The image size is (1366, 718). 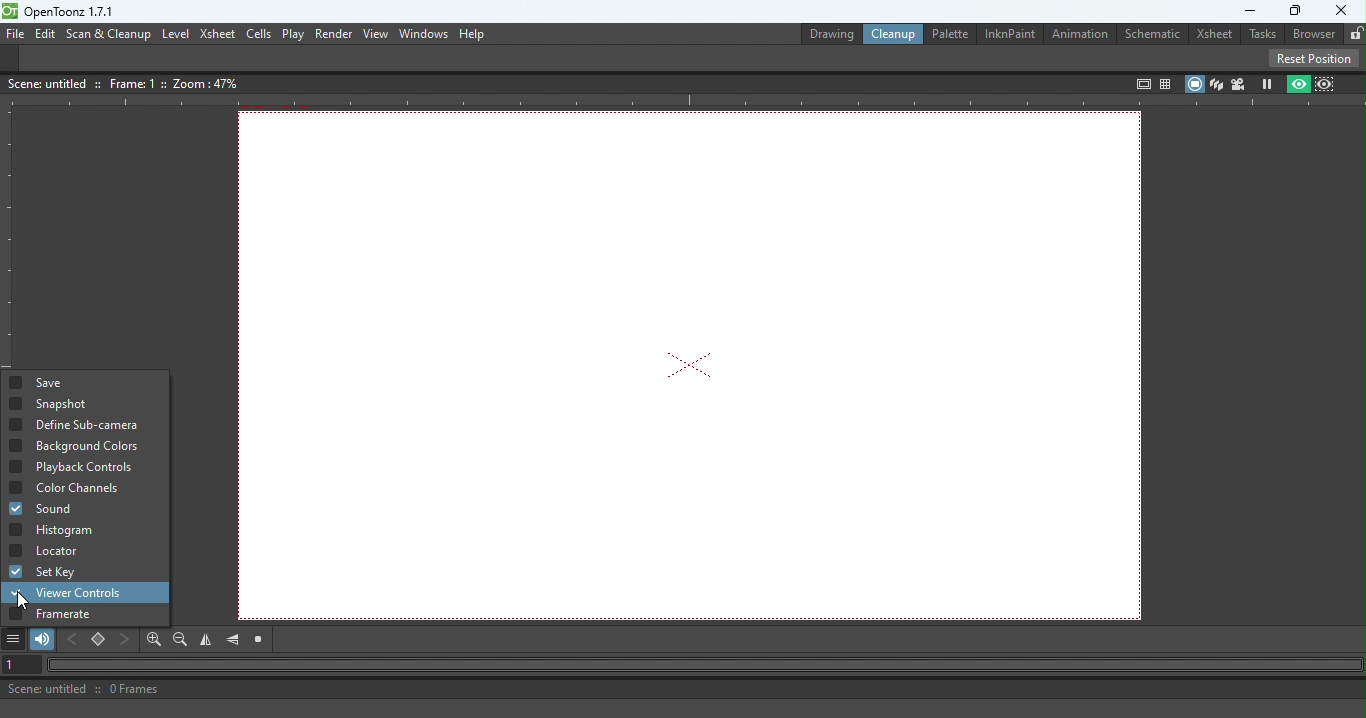 I want to click on Sub-camera view, so click(x=1328, y=82).